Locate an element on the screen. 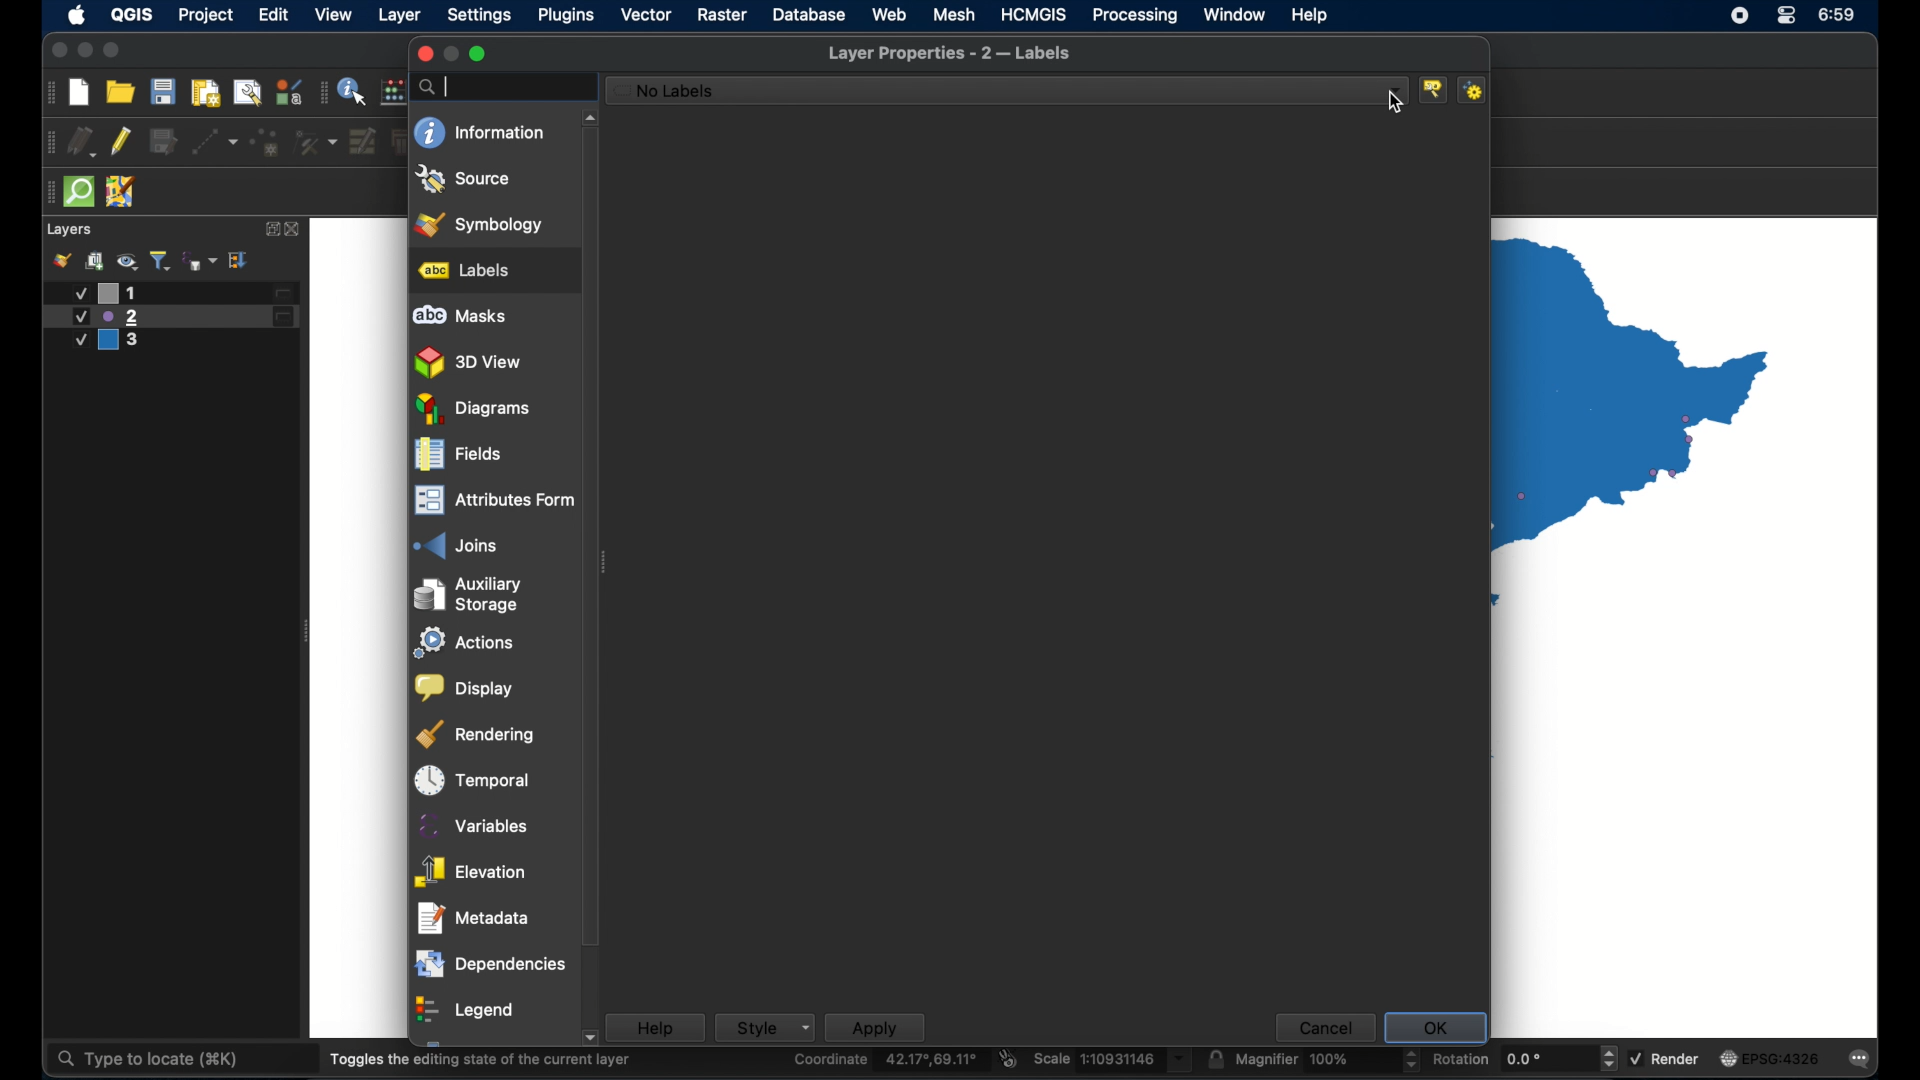  minimize is located at coordinates (84, 51).